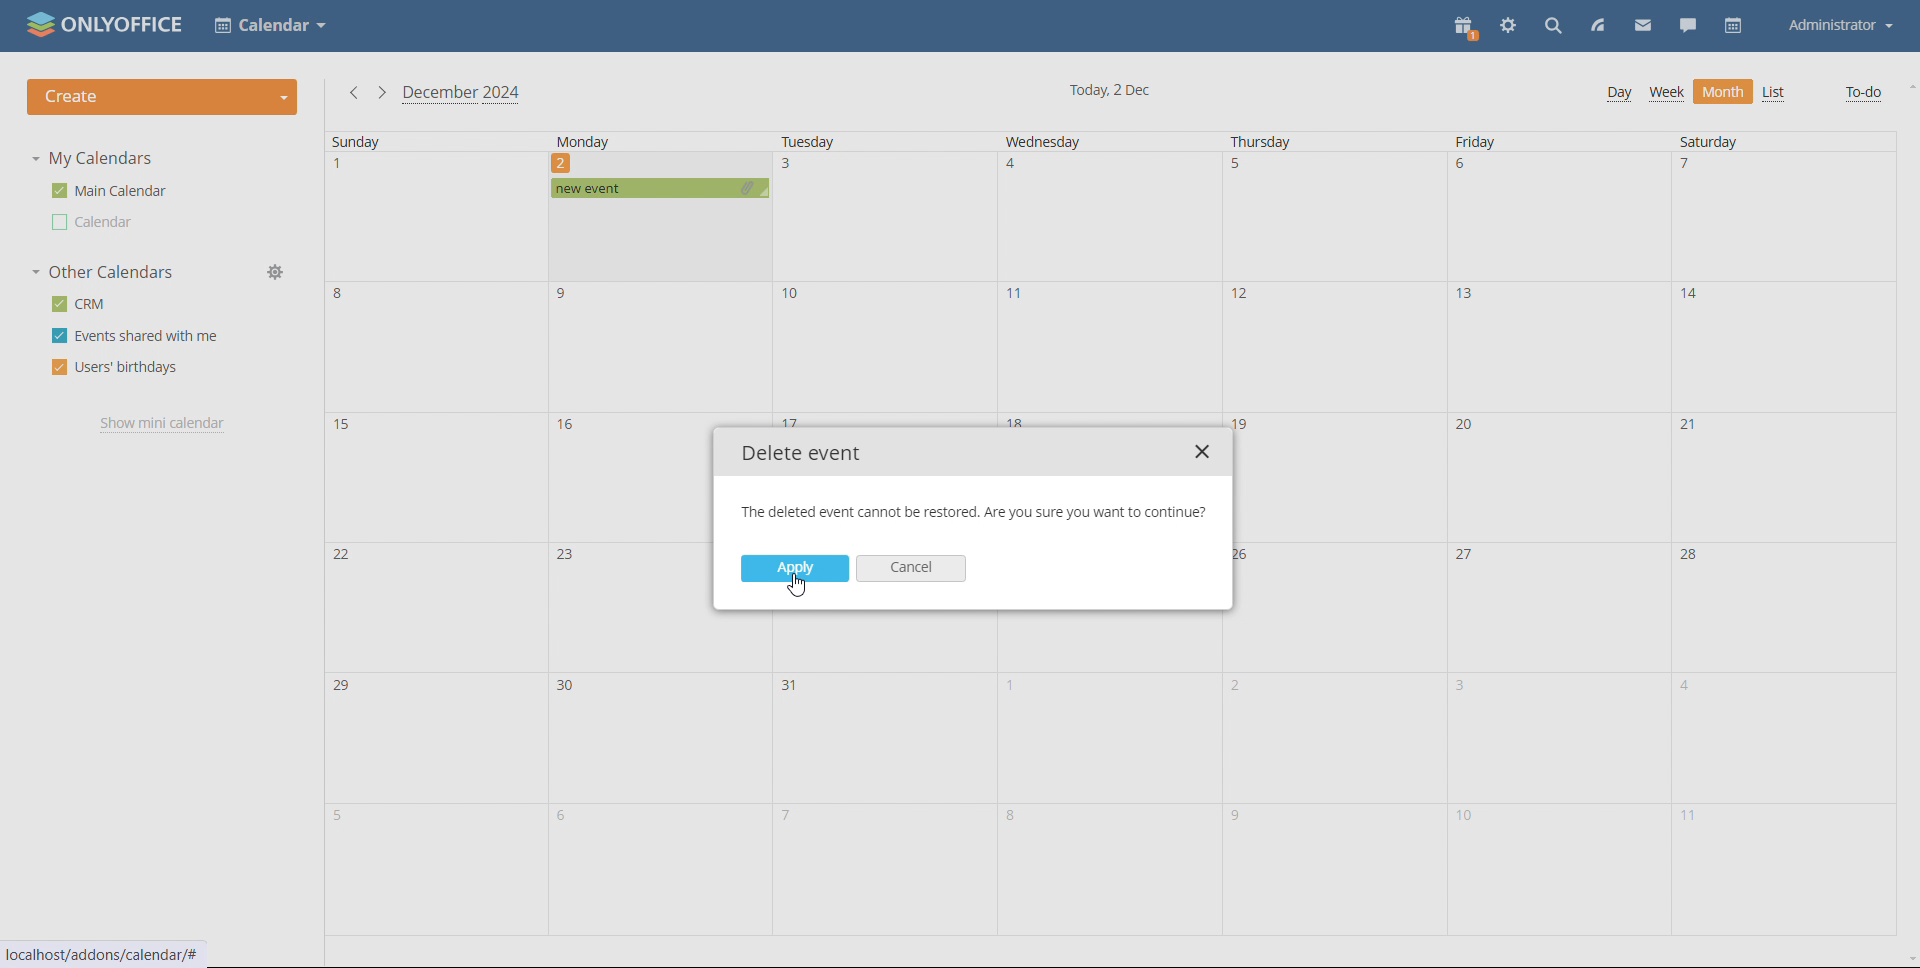  Describe the element at coordinates (1551, 28) in the screenshot. I see `search` at that location.